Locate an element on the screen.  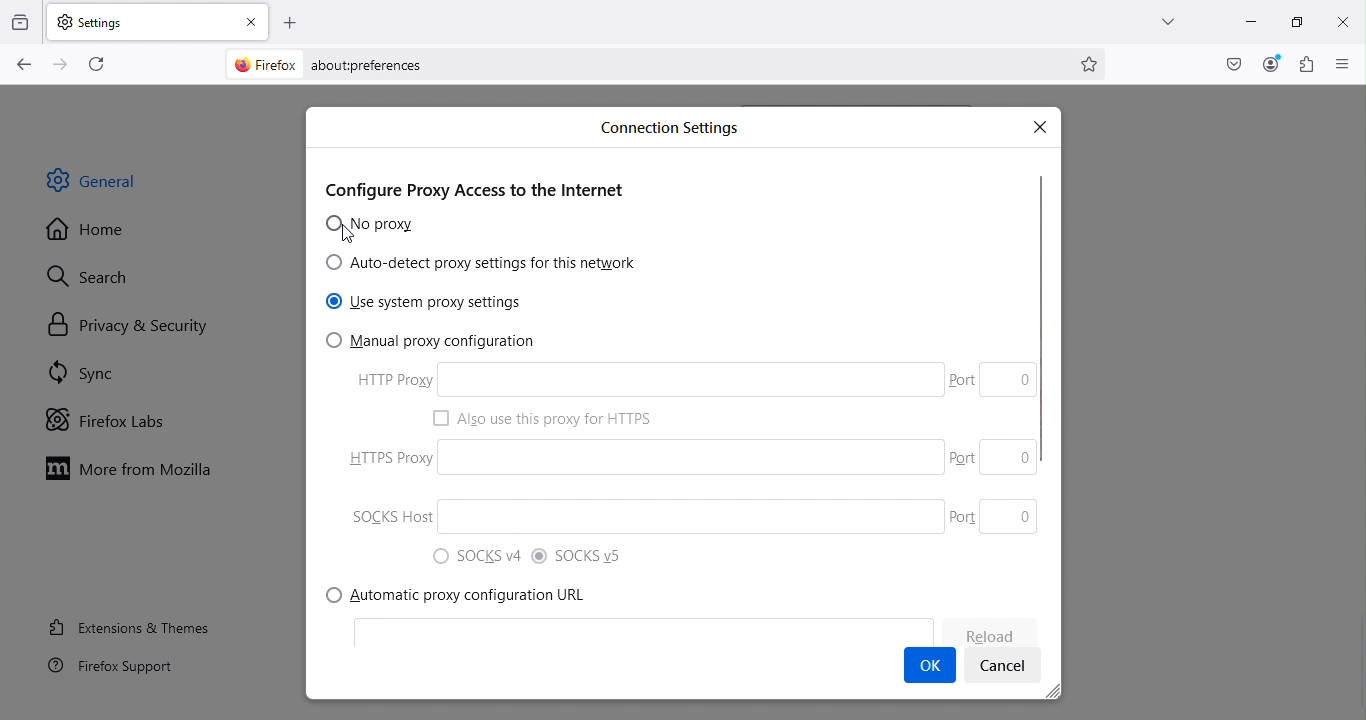
Also use this proxy HTTPS is located at coordinates (556, 417).